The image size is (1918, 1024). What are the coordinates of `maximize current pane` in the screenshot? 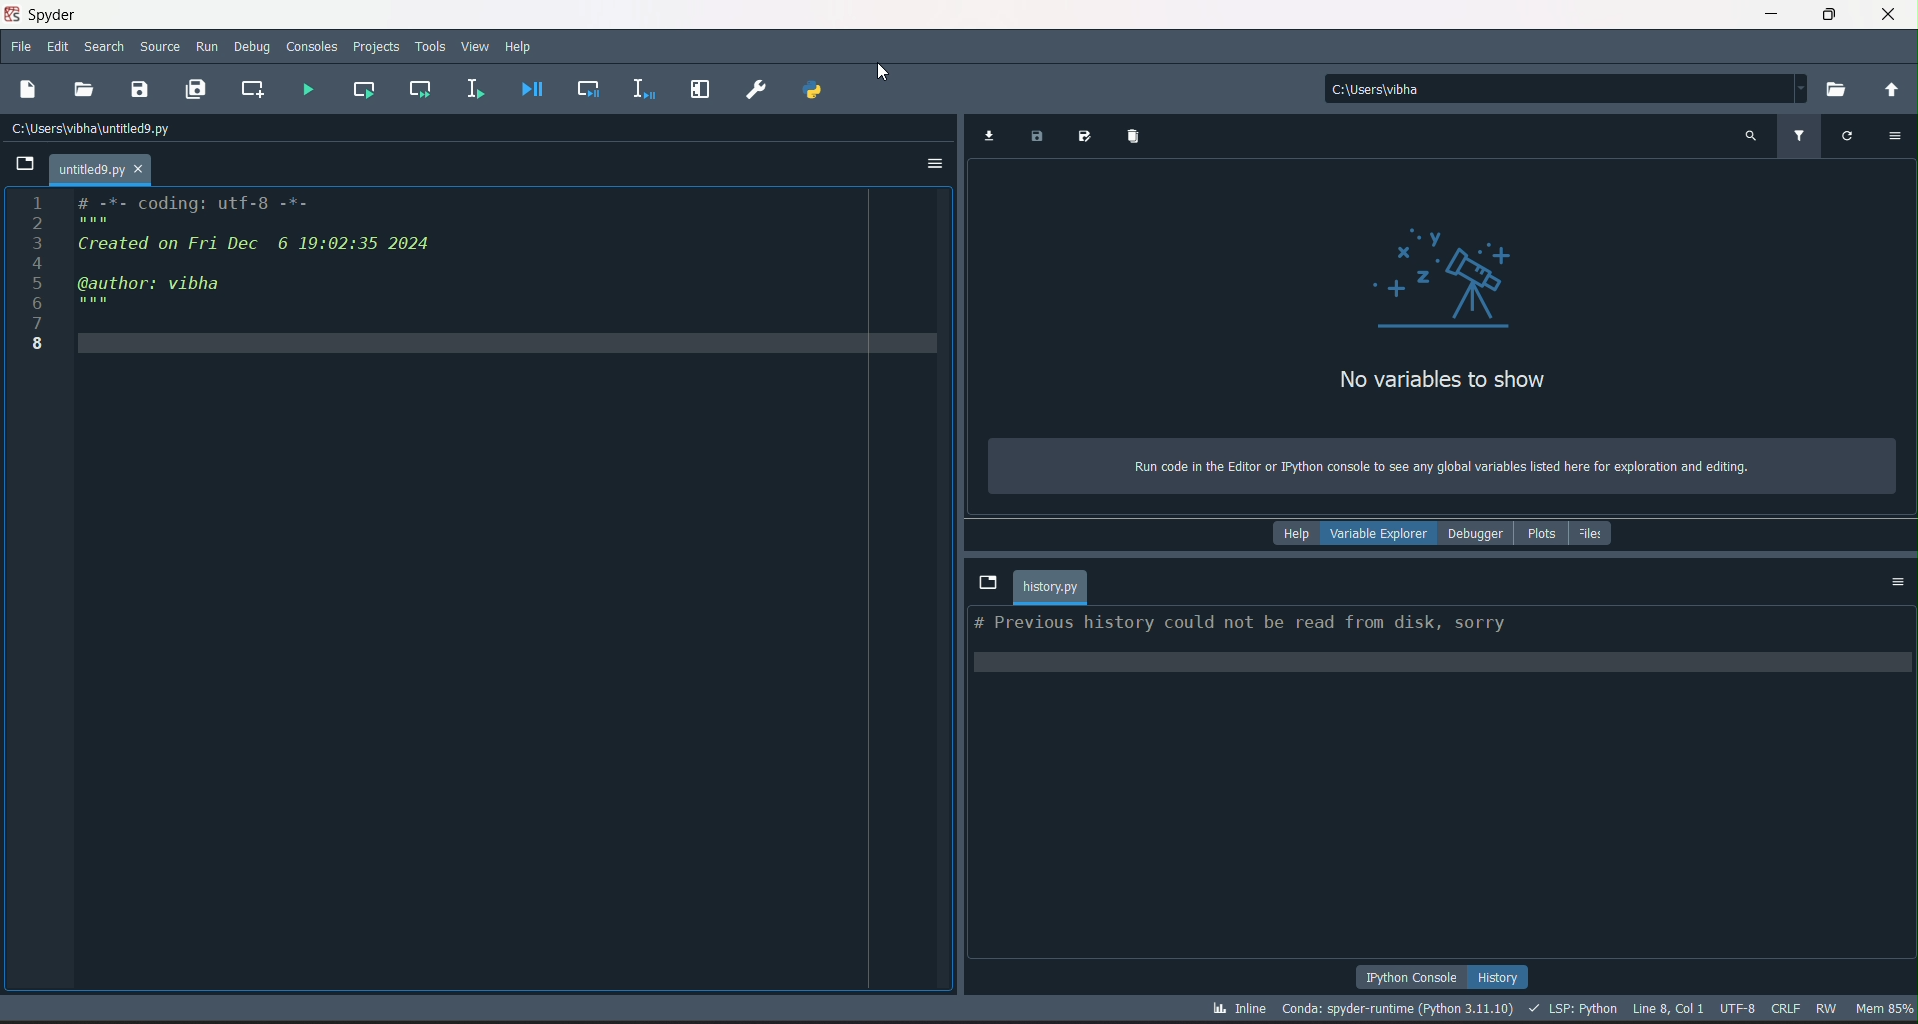 It's located at (701, 90).